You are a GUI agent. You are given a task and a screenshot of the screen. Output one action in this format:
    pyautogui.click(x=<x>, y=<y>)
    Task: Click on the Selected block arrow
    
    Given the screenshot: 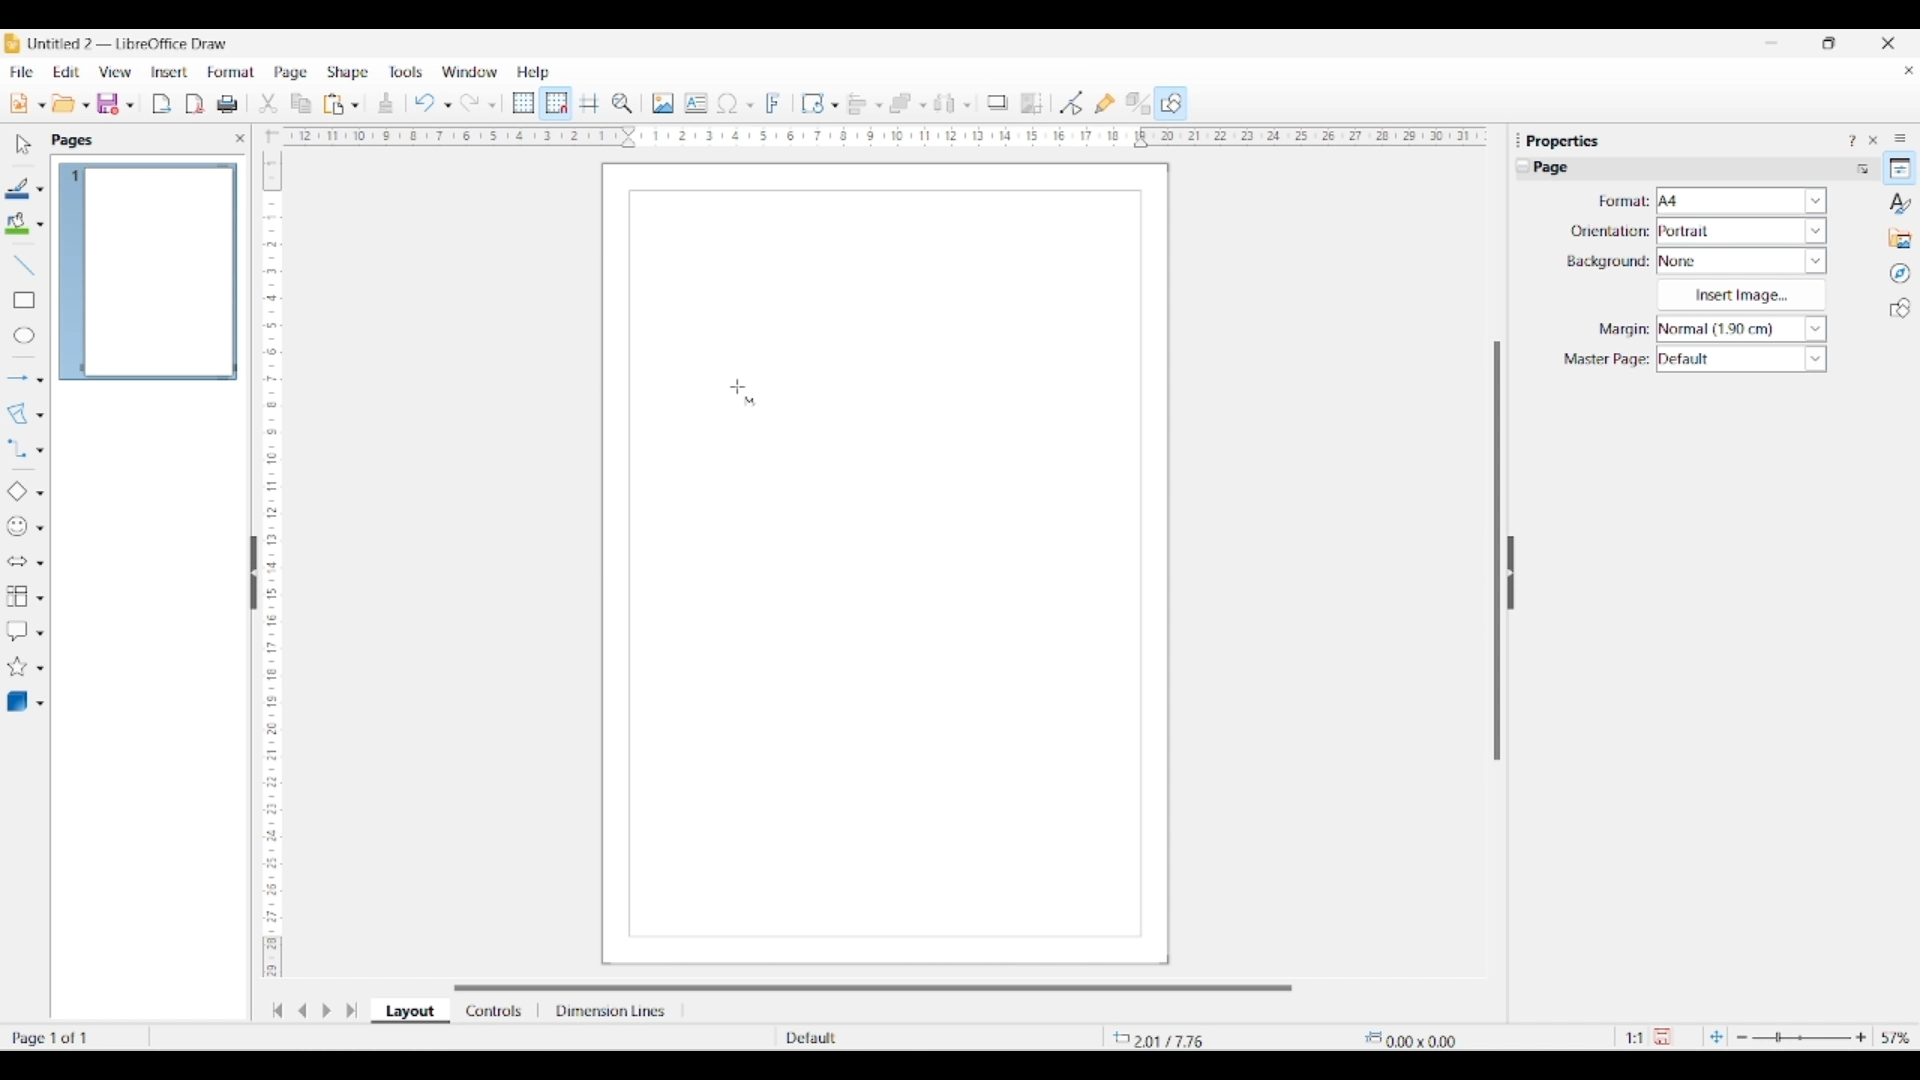 What is the action you would take?
    pyautogui.click(x=16, y=562)
    